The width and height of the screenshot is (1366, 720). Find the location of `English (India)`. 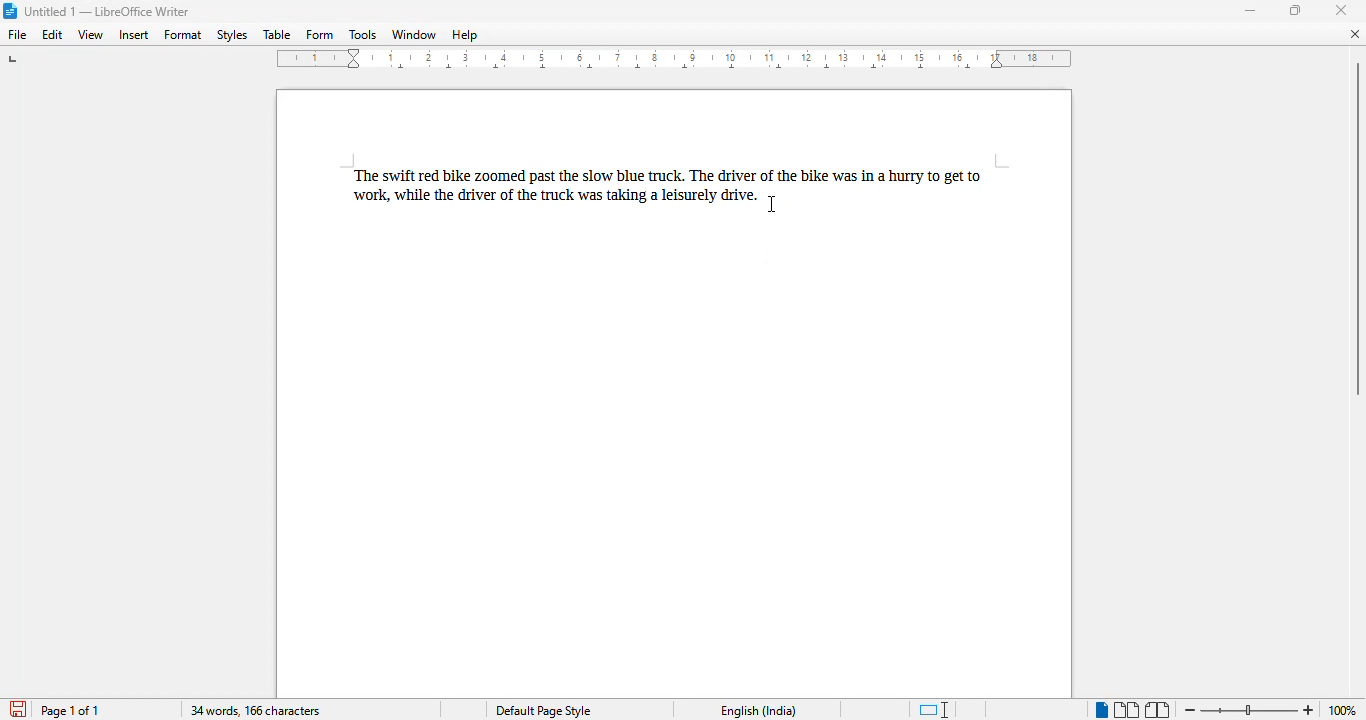

English (India) is located at coordinates (757, 711).